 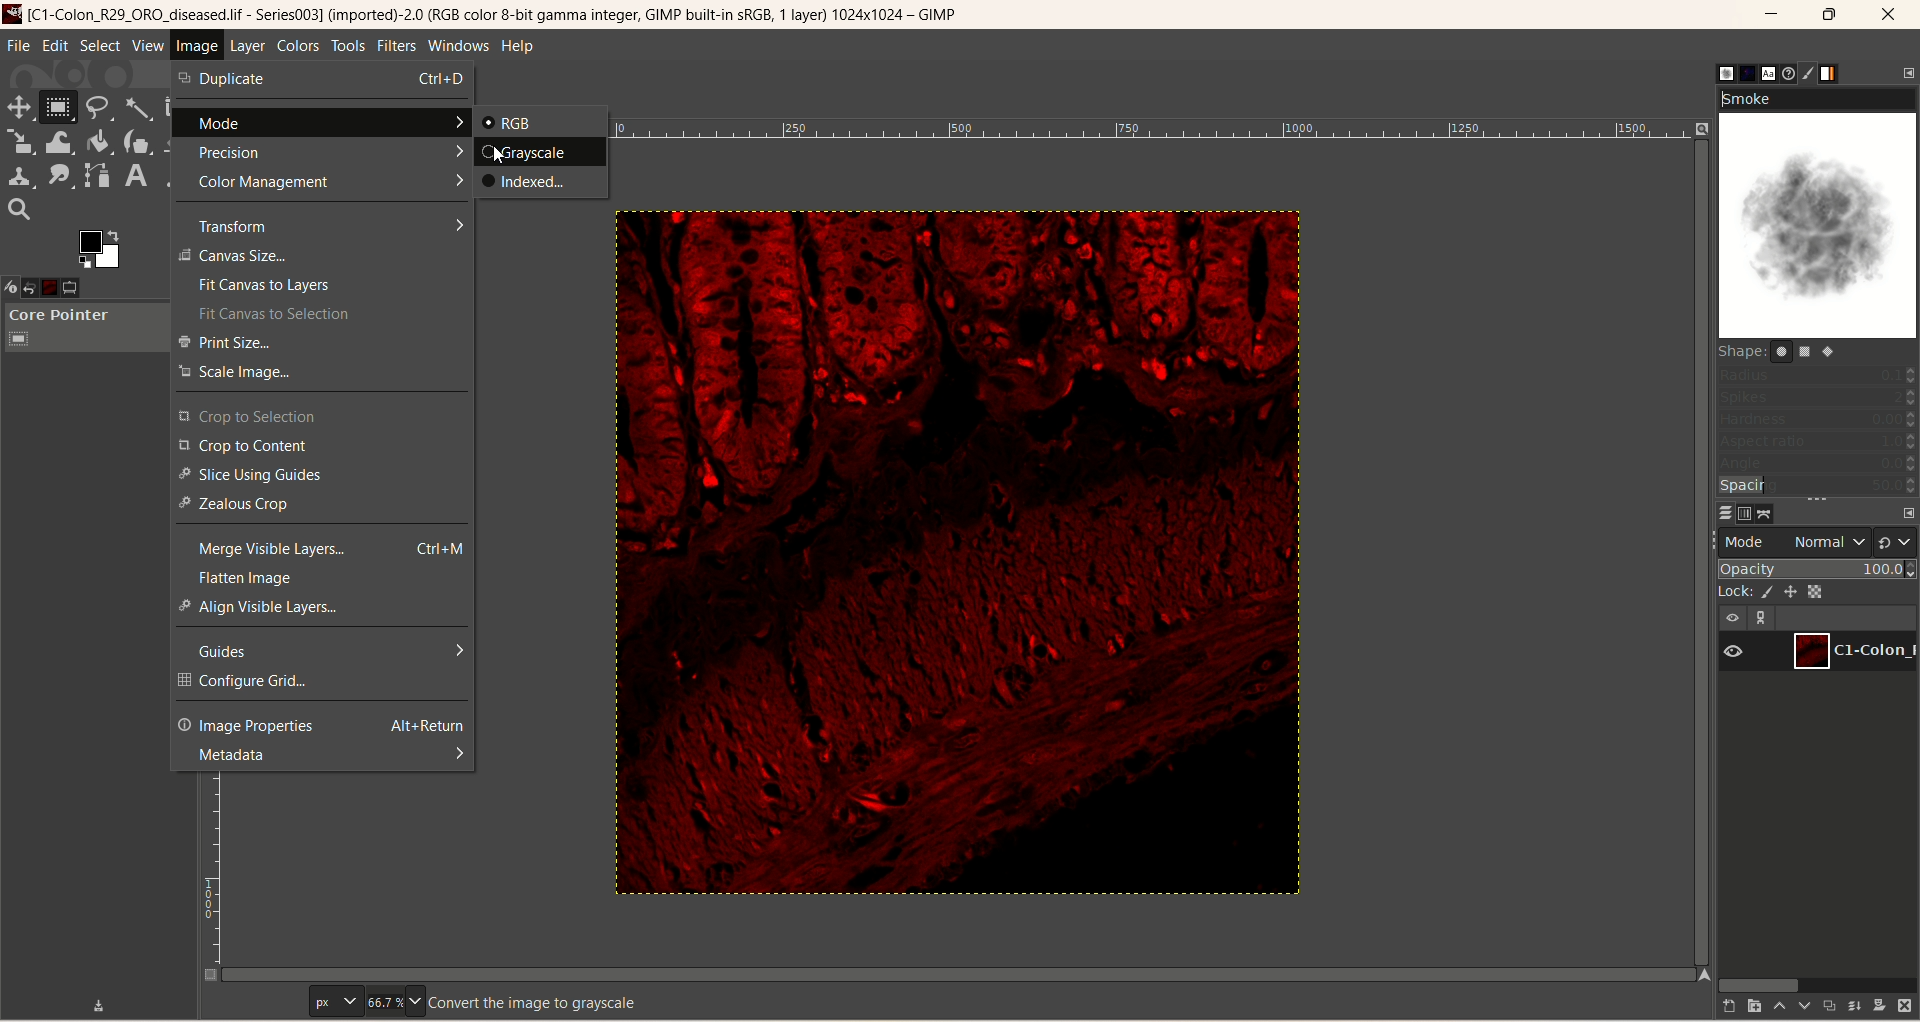 What do you see at coordinates (527, 181) in the screenshot?
I see `indexed` at bounding box center [527, 181].